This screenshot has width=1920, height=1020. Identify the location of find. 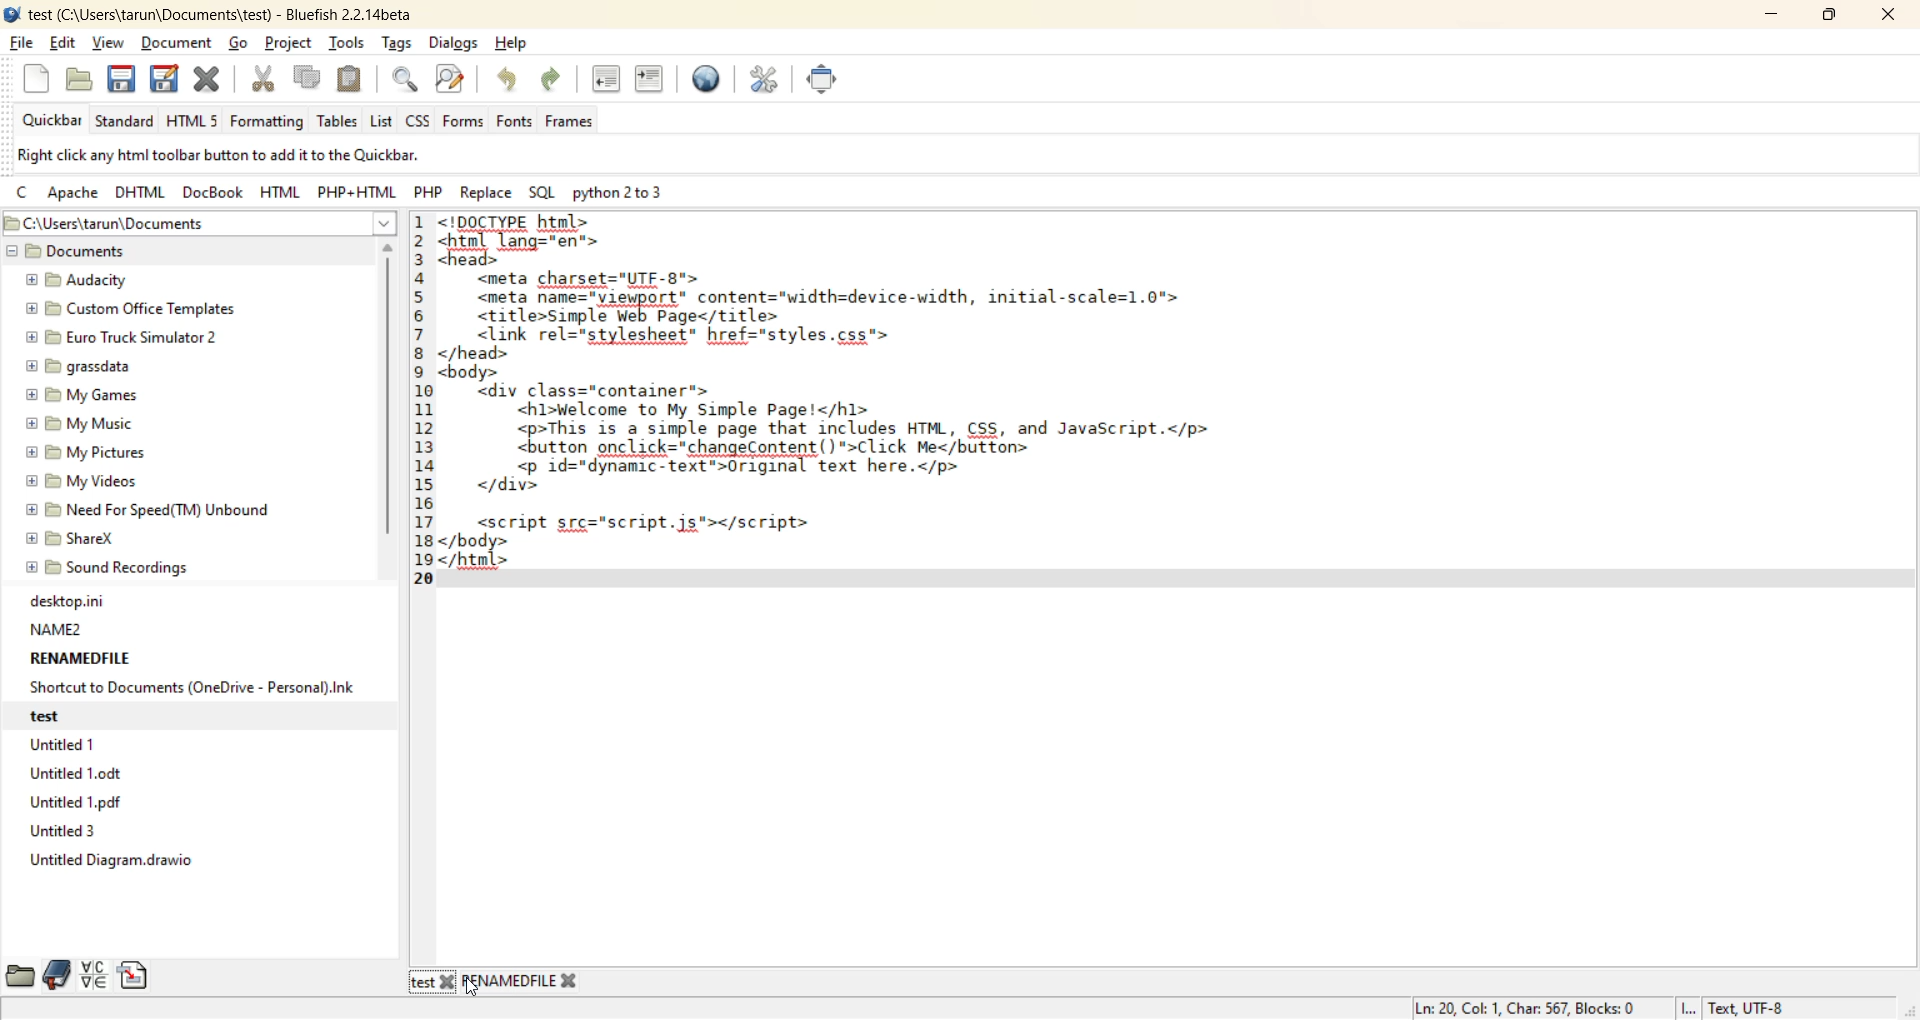
(406, 80).